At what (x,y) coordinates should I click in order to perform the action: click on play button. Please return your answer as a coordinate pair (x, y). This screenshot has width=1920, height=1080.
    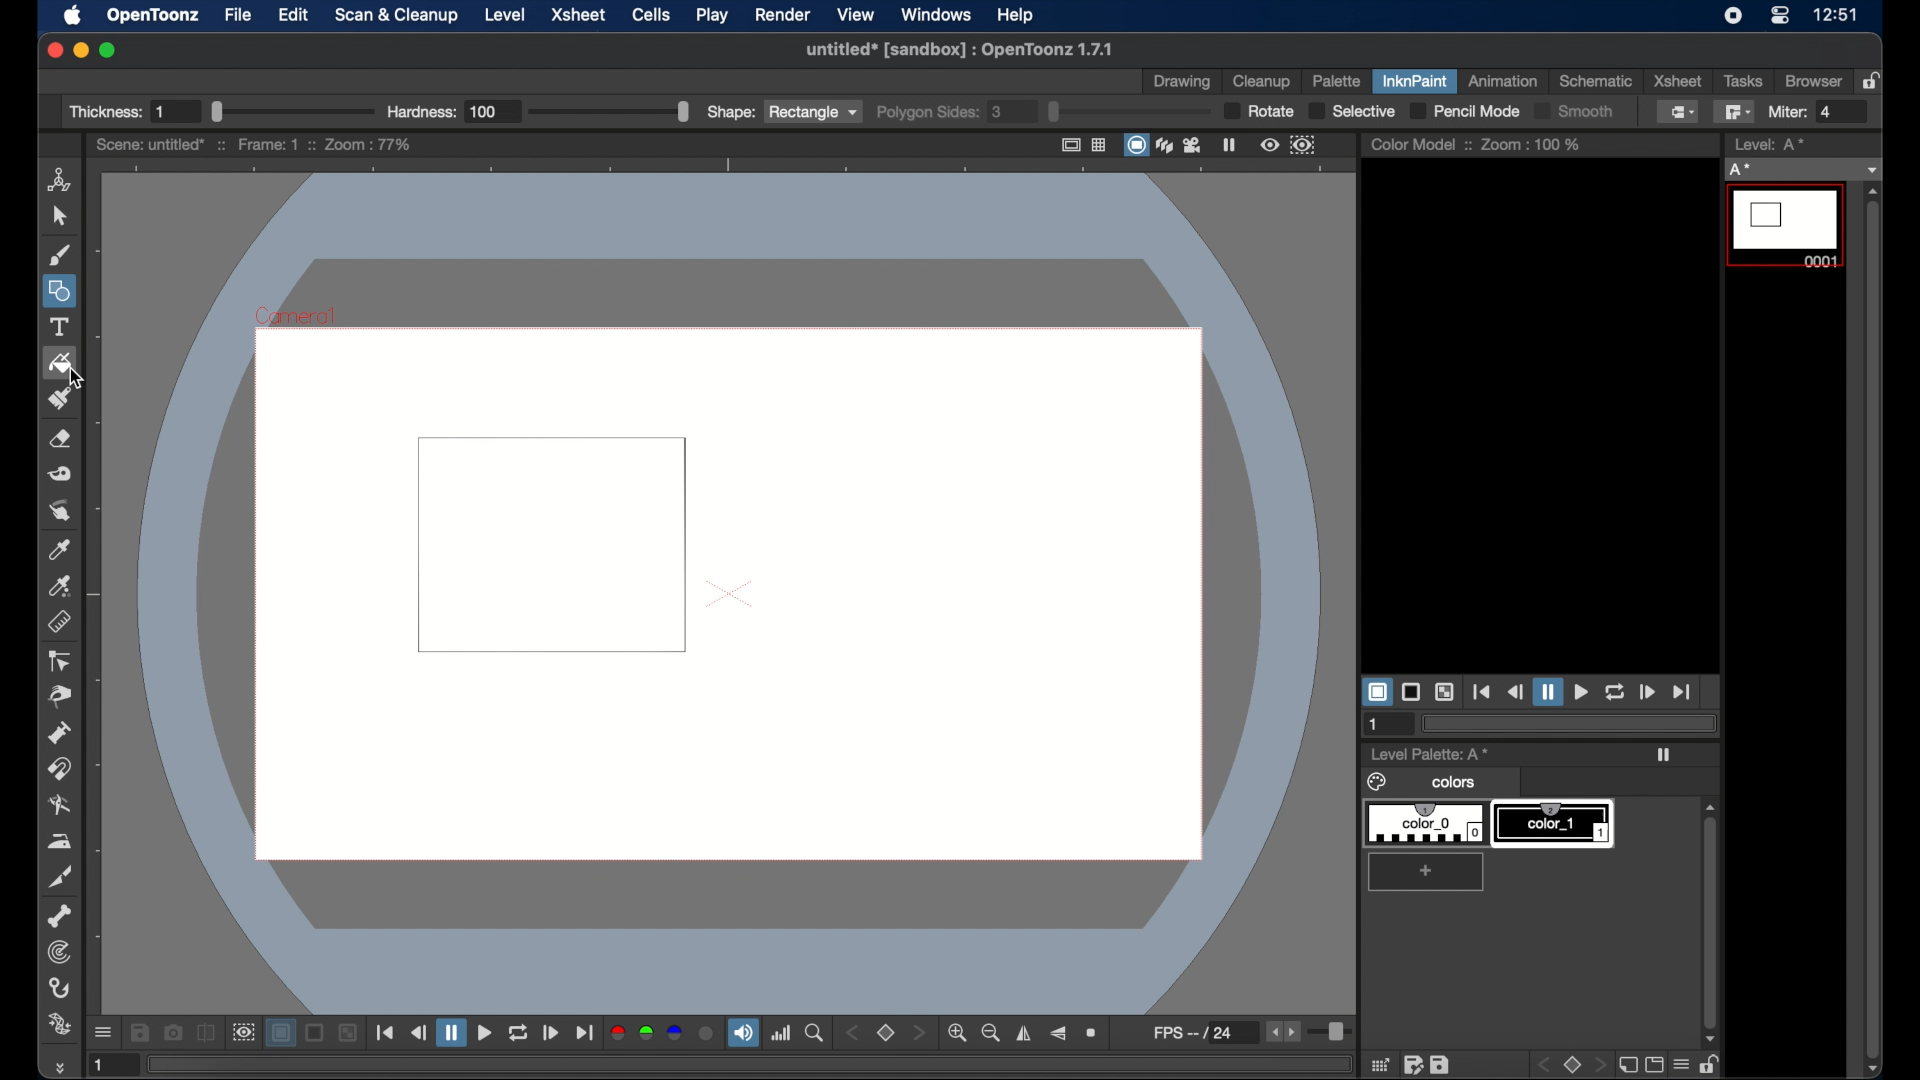
    Looking at the image, I should click on (485, 1034).